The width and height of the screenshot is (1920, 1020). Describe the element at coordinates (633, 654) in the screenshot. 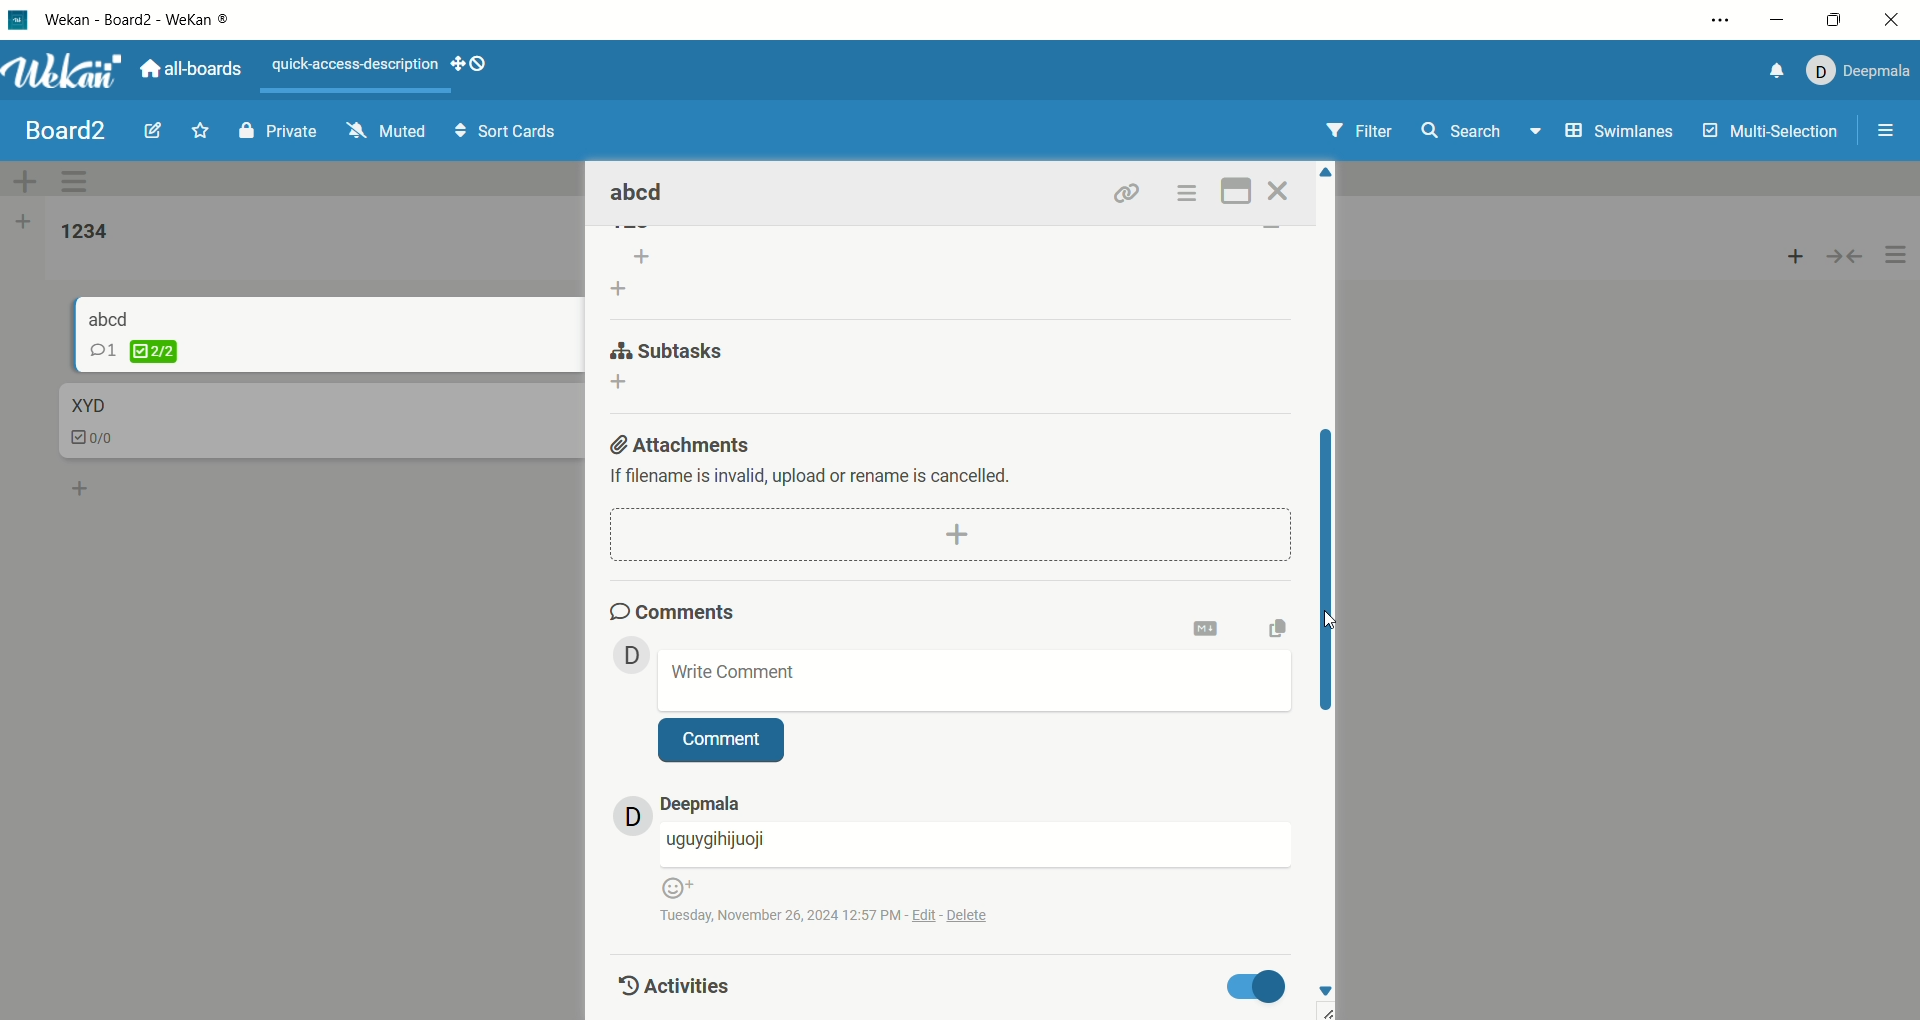

I see `avatar` at that location.